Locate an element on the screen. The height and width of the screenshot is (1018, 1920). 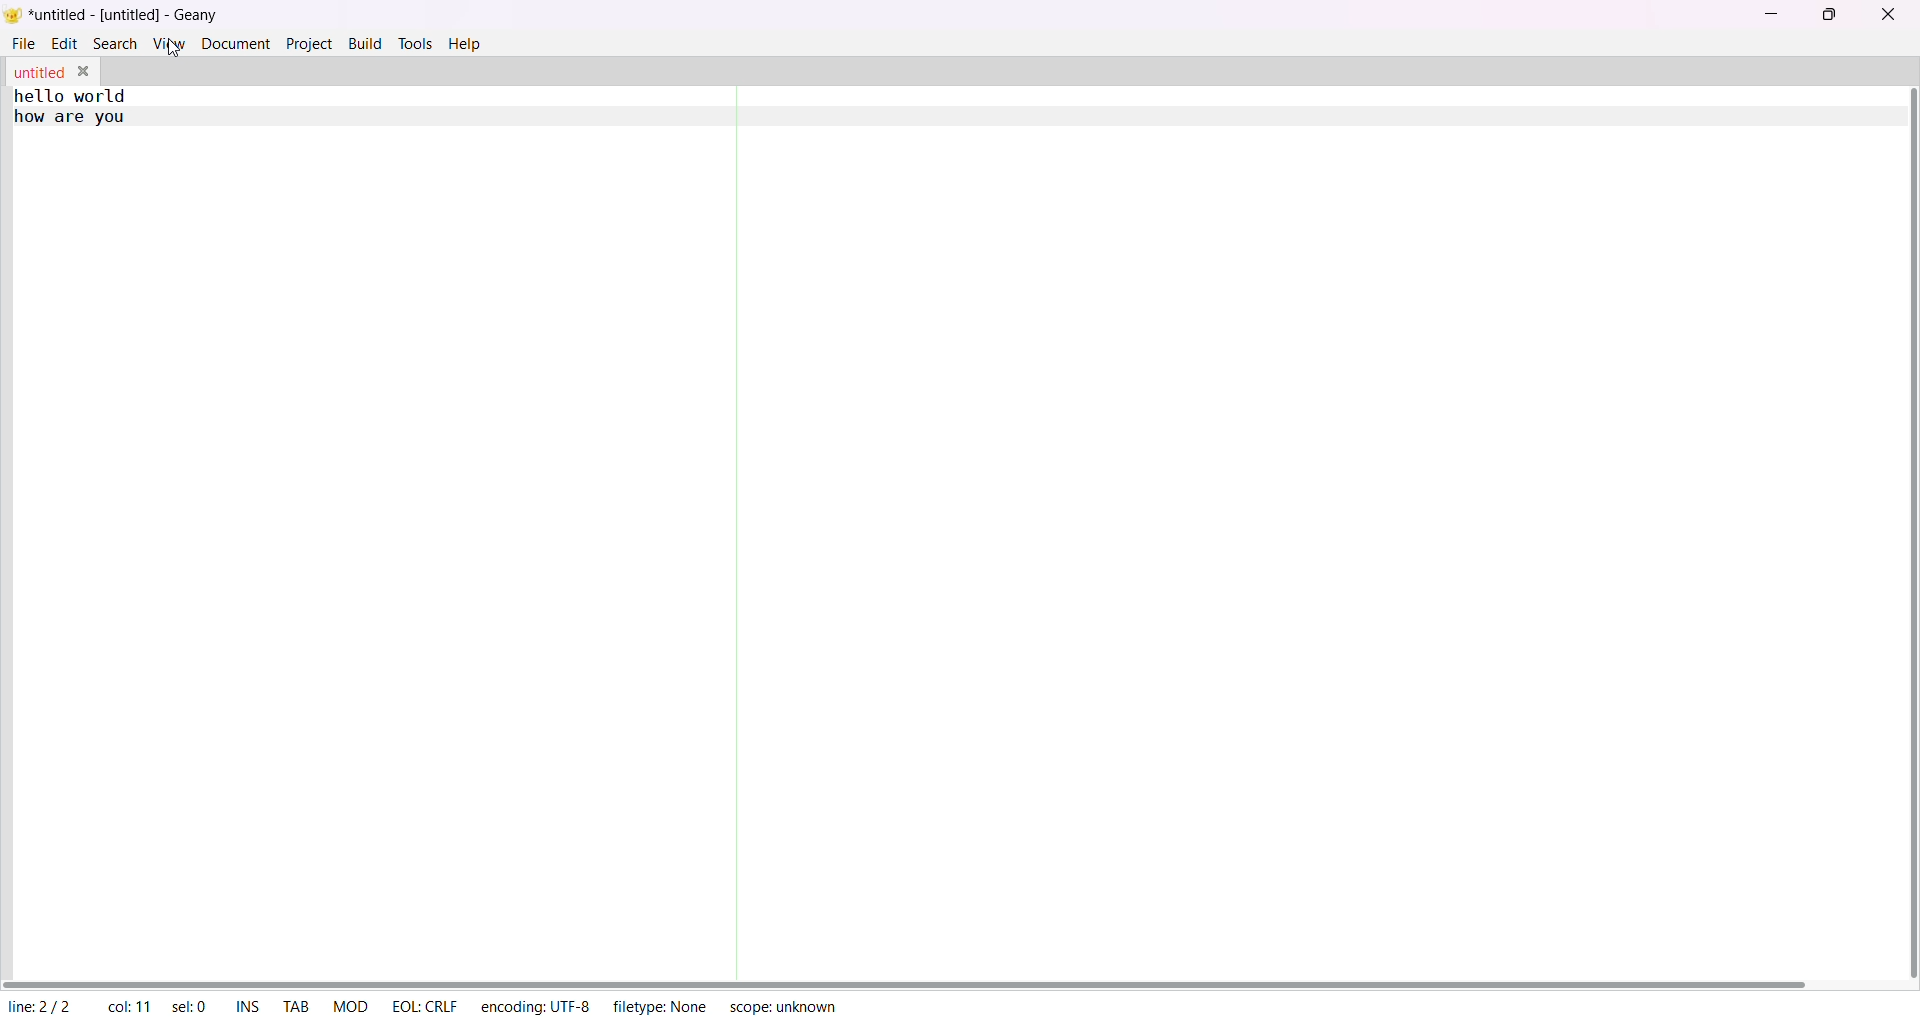
search is located at coordinates (116, 43).